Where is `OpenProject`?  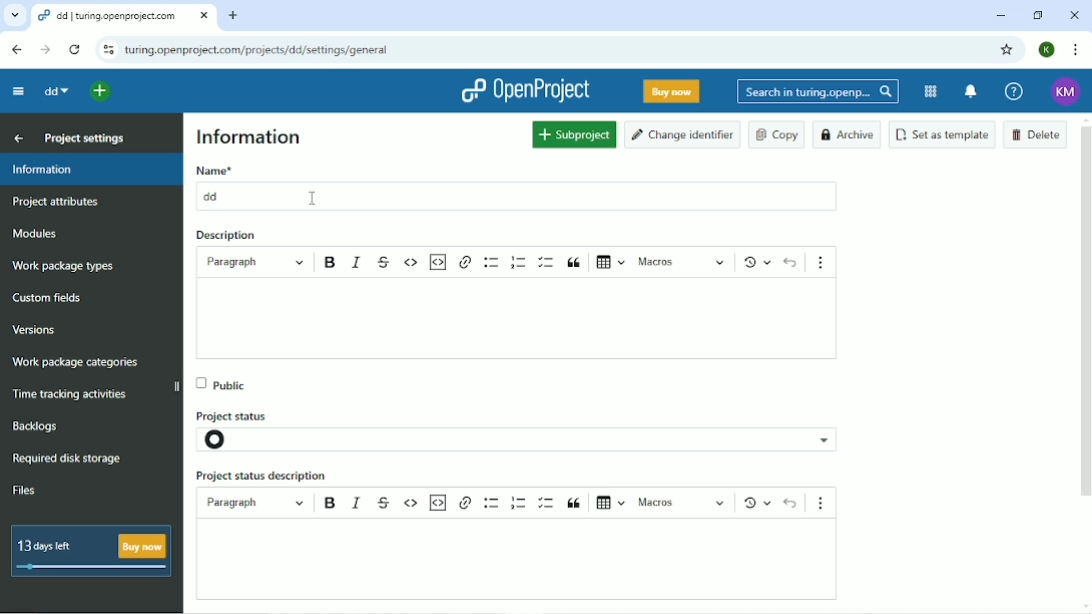
OpenProject is located at coordinates (526, 89).